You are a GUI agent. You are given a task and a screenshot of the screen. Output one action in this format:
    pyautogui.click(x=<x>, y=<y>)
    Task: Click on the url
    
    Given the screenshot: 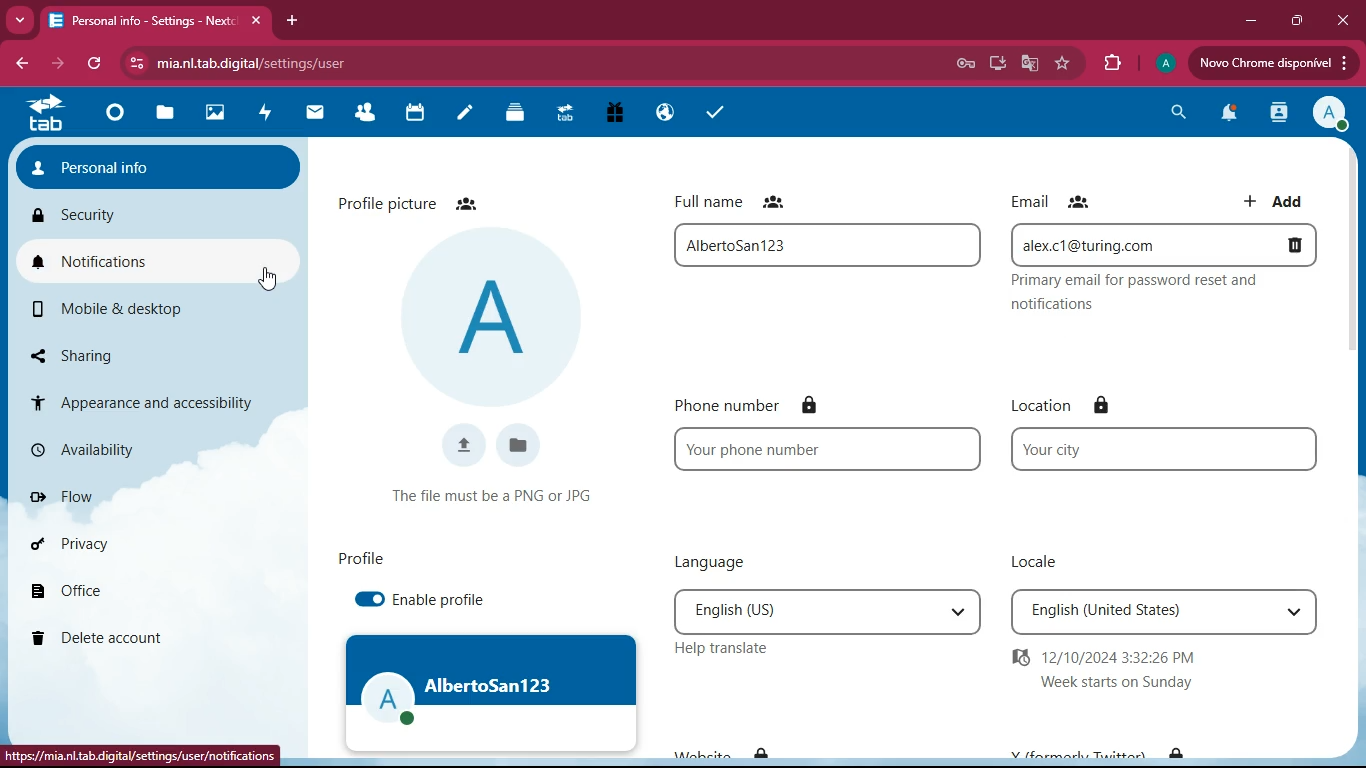 What is the action you would take?
    pyautogui.click(x=138, y=759)
    